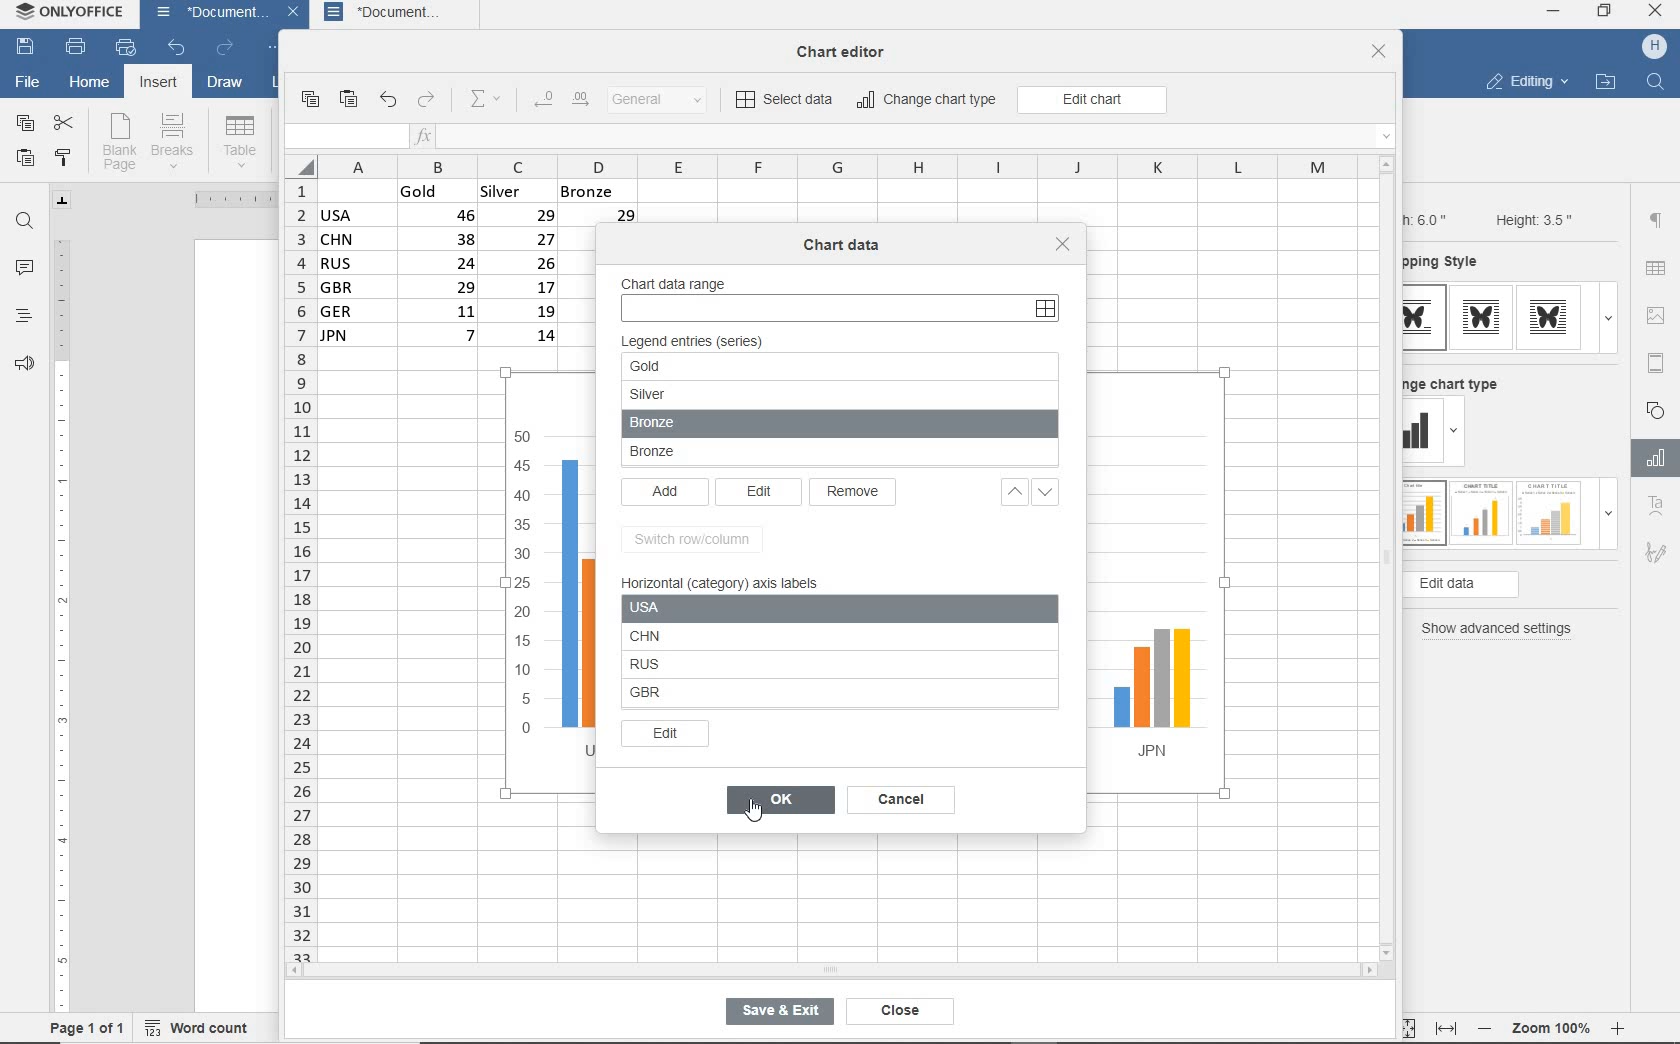 This screenshot has width=1680, height=1044. Describe the element at coordinates (1608, 519) in the screenshot. I see `dropdown` at that location.